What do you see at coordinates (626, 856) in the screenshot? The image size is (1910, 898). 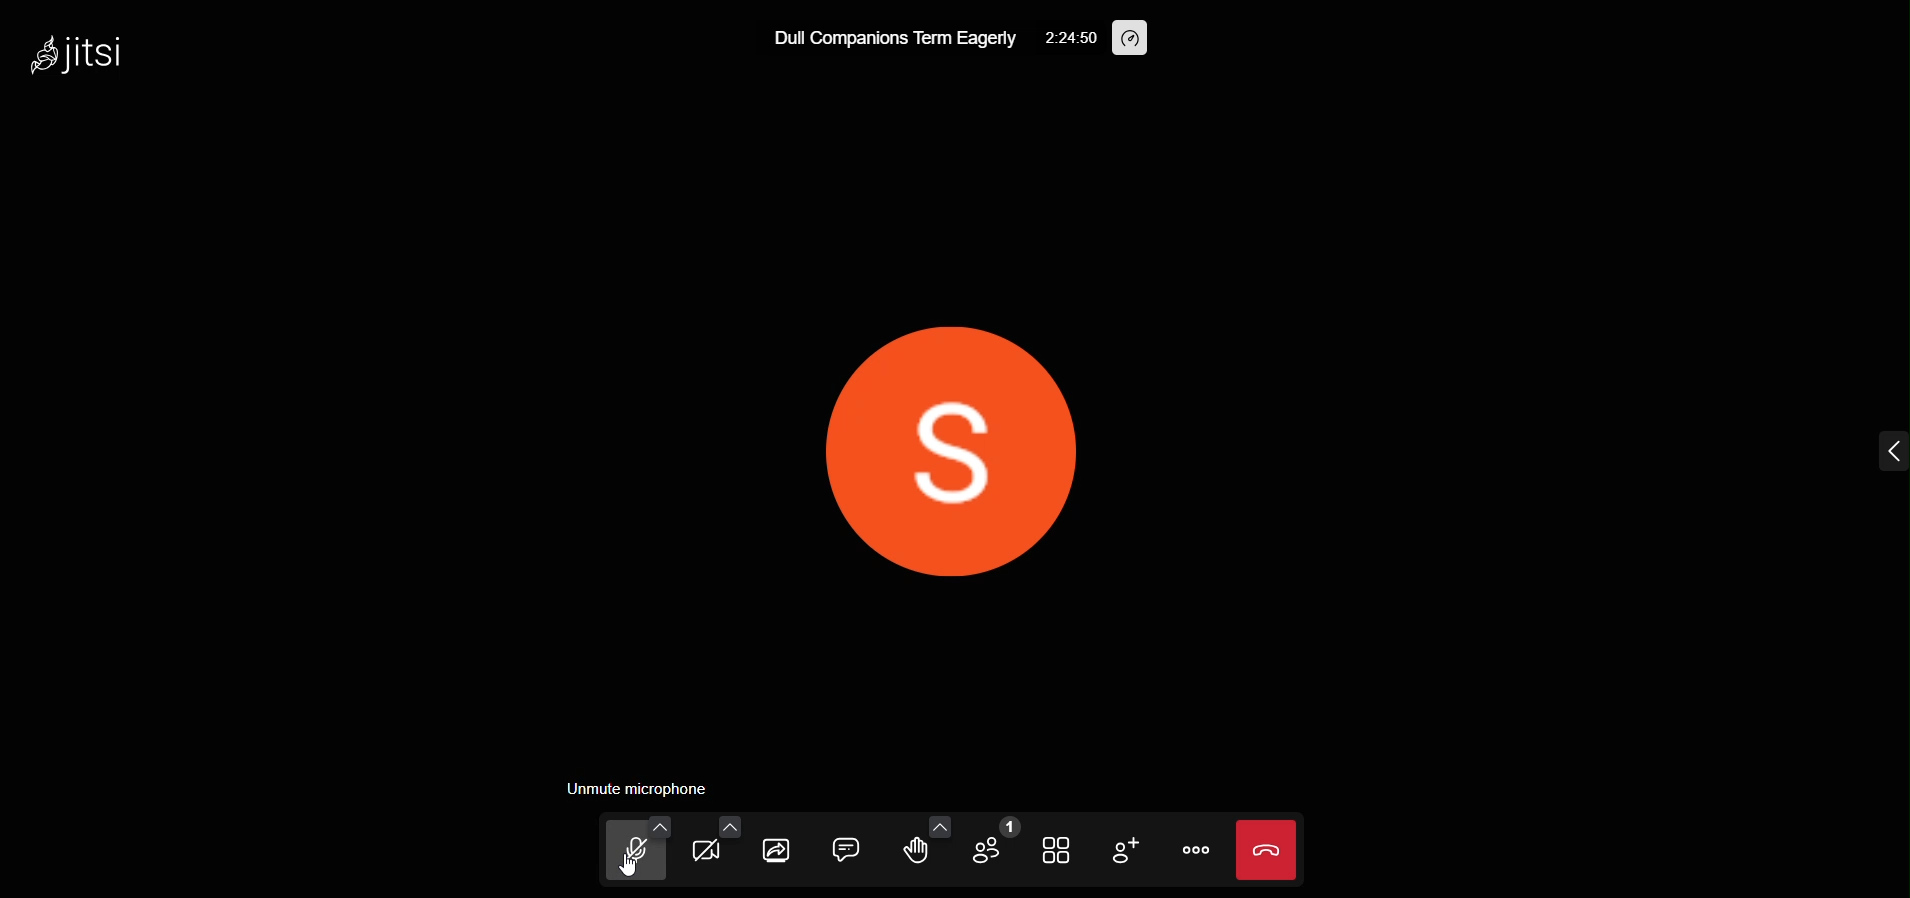 I see `microphone off` at bounding box center [626, 856].